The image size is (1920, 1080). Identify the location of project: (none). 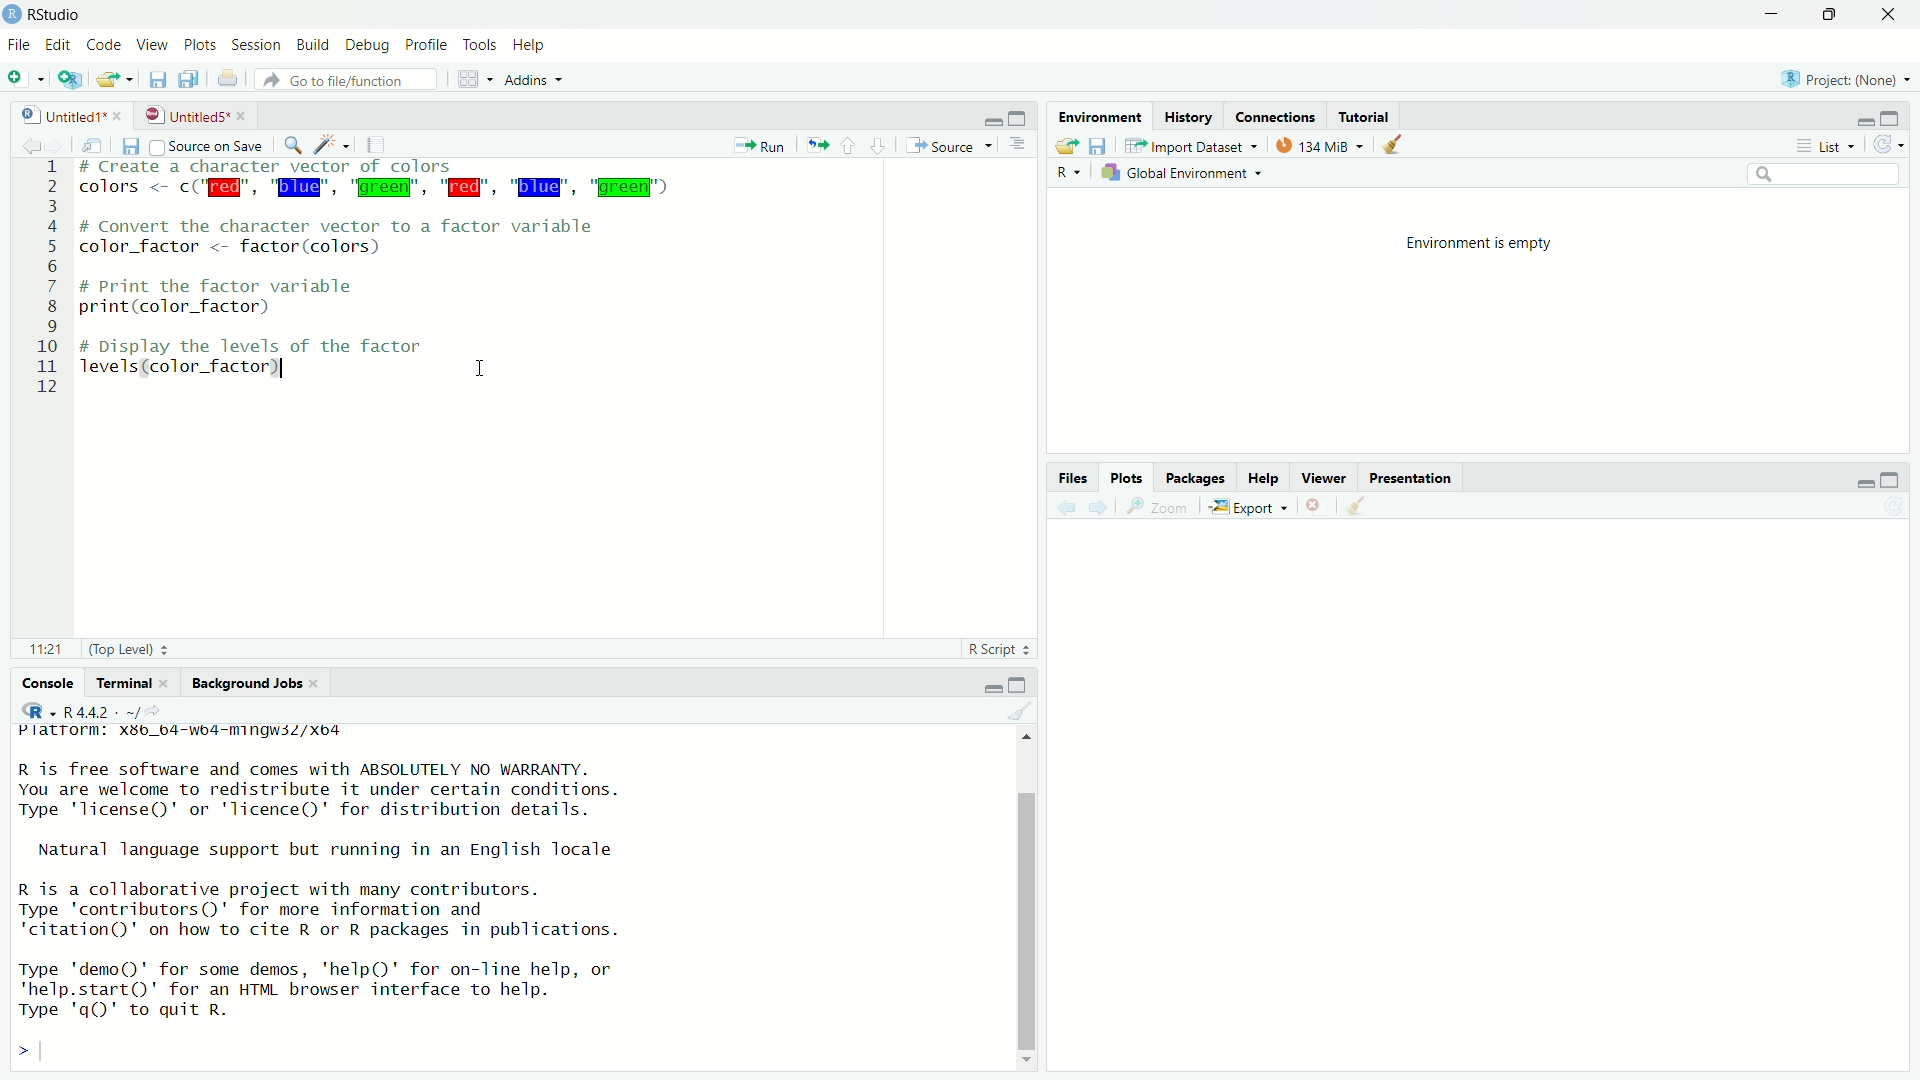
(1850, 80).